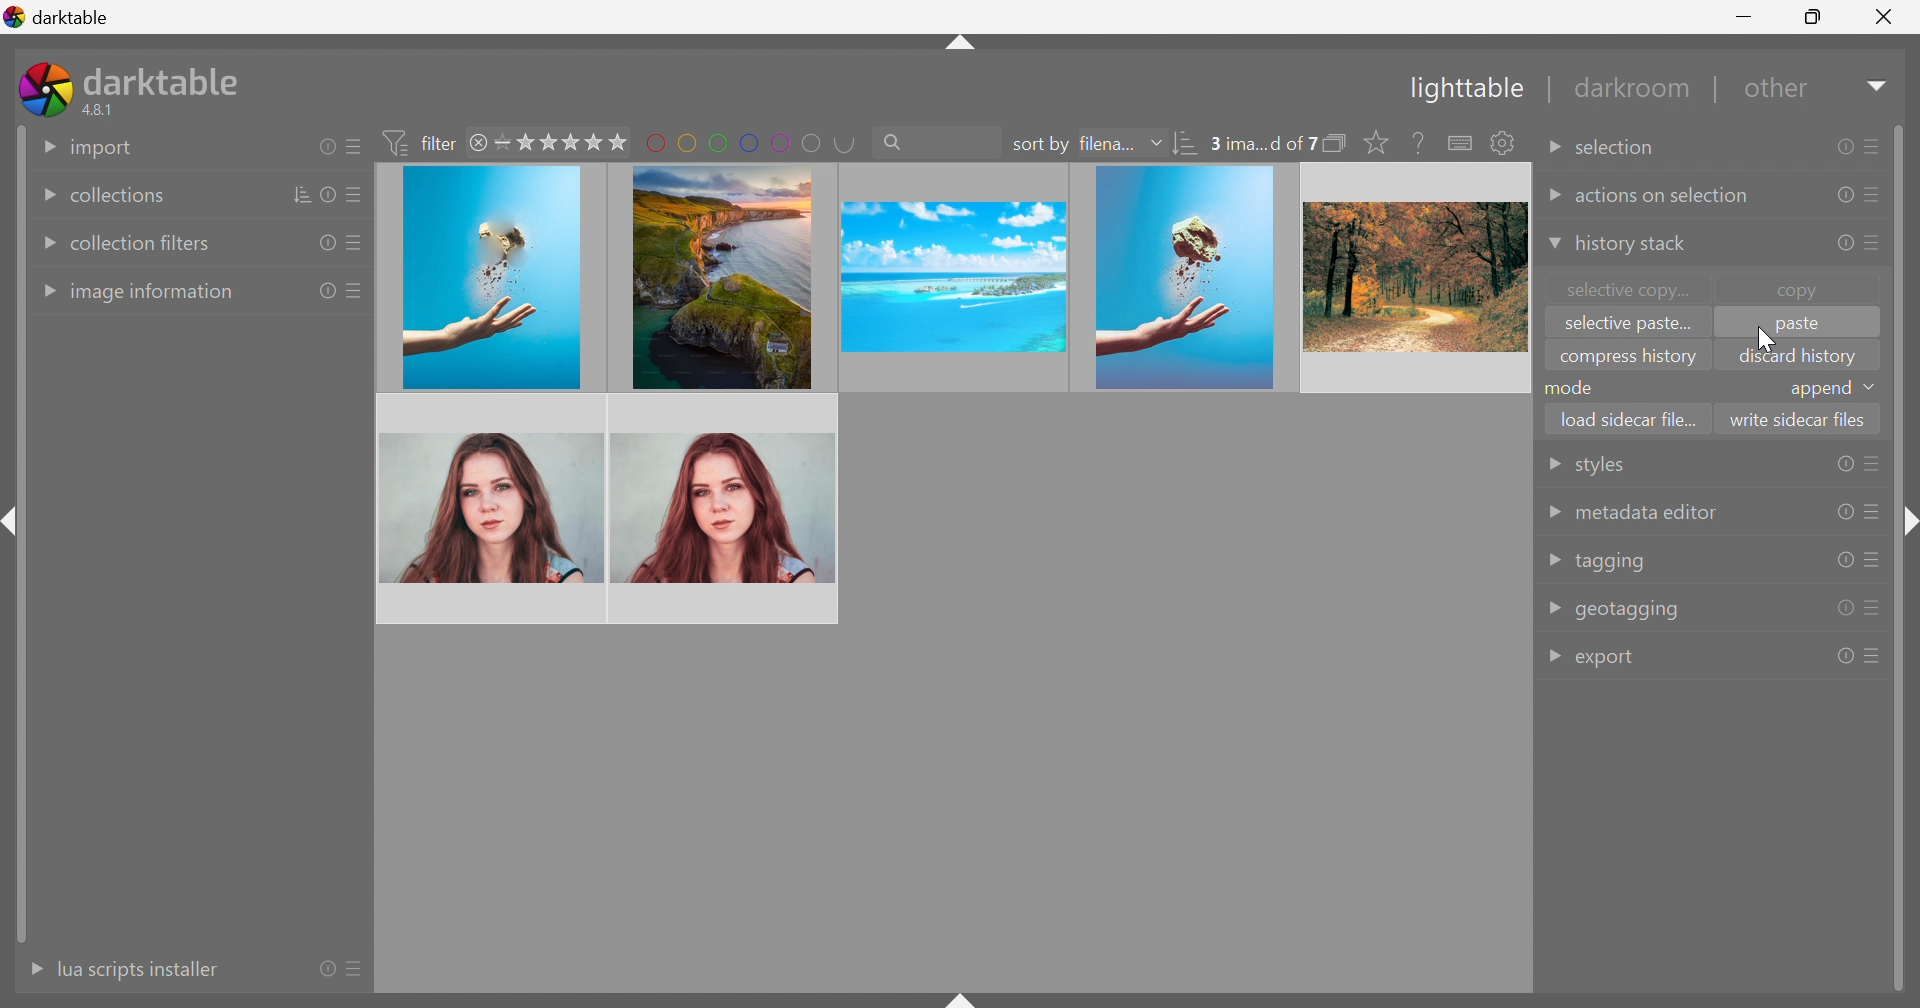  What do you see at coordinates (1552, 152) in the screenshot?
I see `Drop Down` at bounding box center [1552, 152].